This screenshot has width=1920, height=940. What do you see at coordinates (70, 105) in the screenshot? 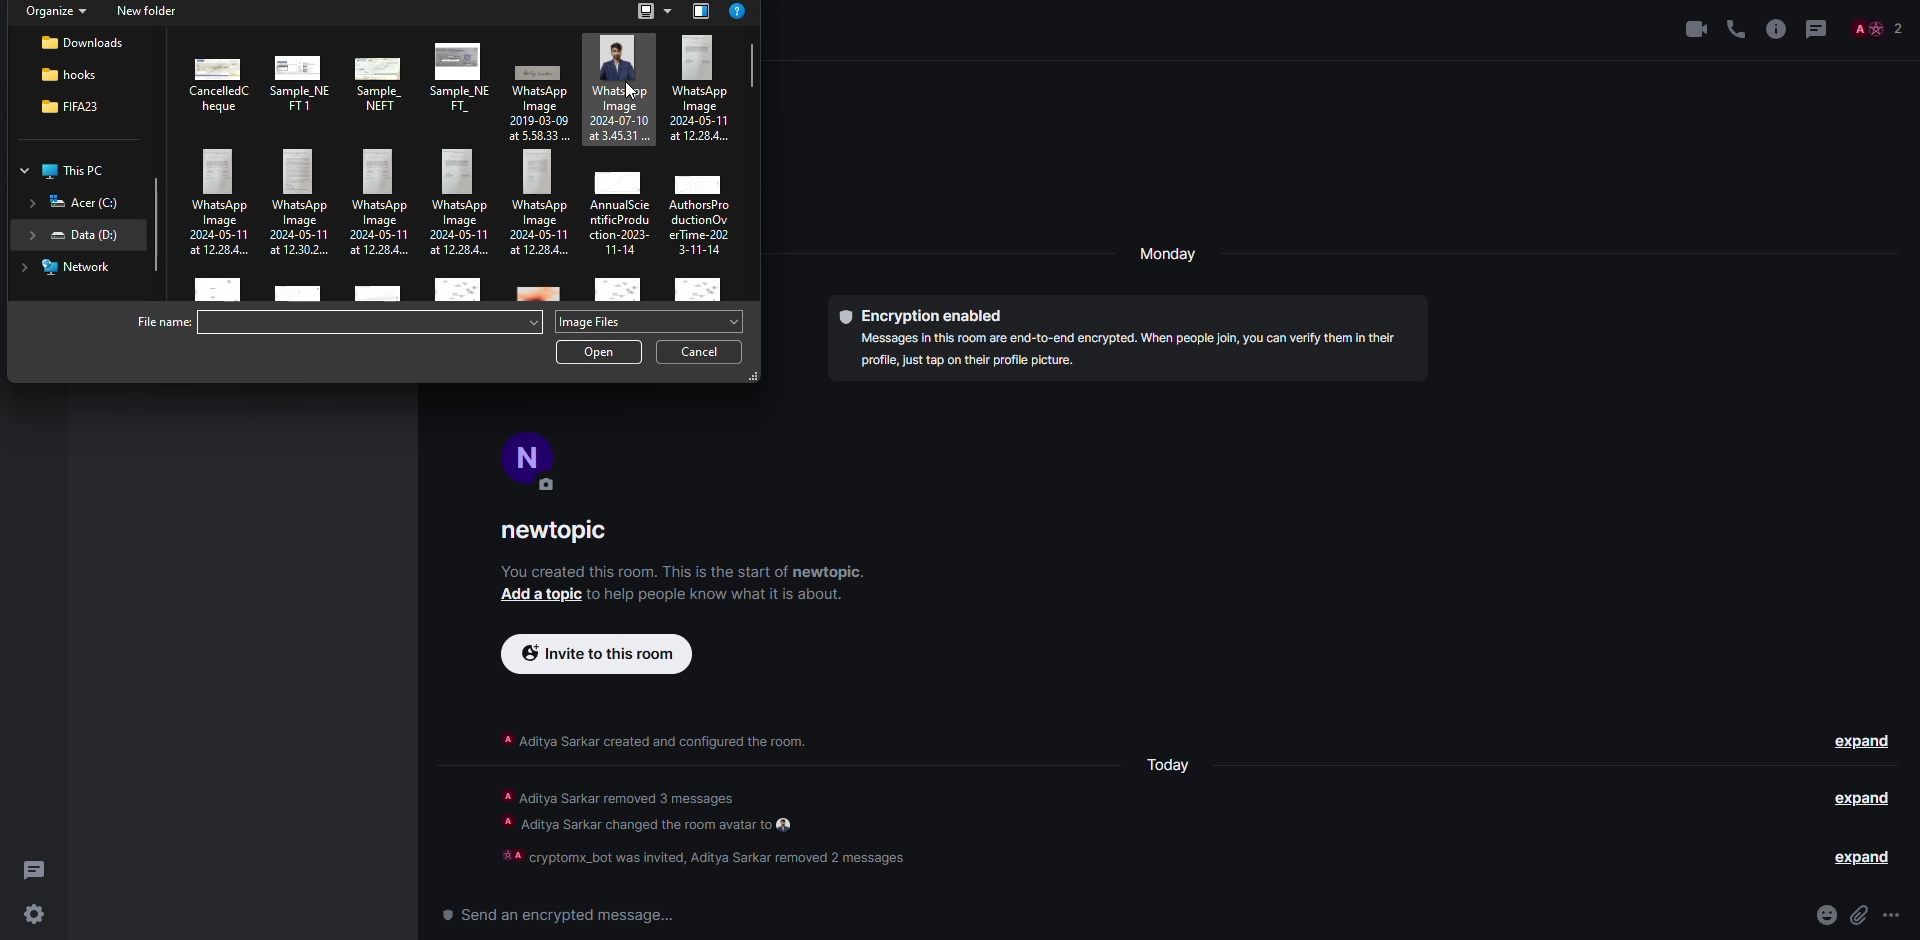
I see `fifa` at bounding box center [70, 105].